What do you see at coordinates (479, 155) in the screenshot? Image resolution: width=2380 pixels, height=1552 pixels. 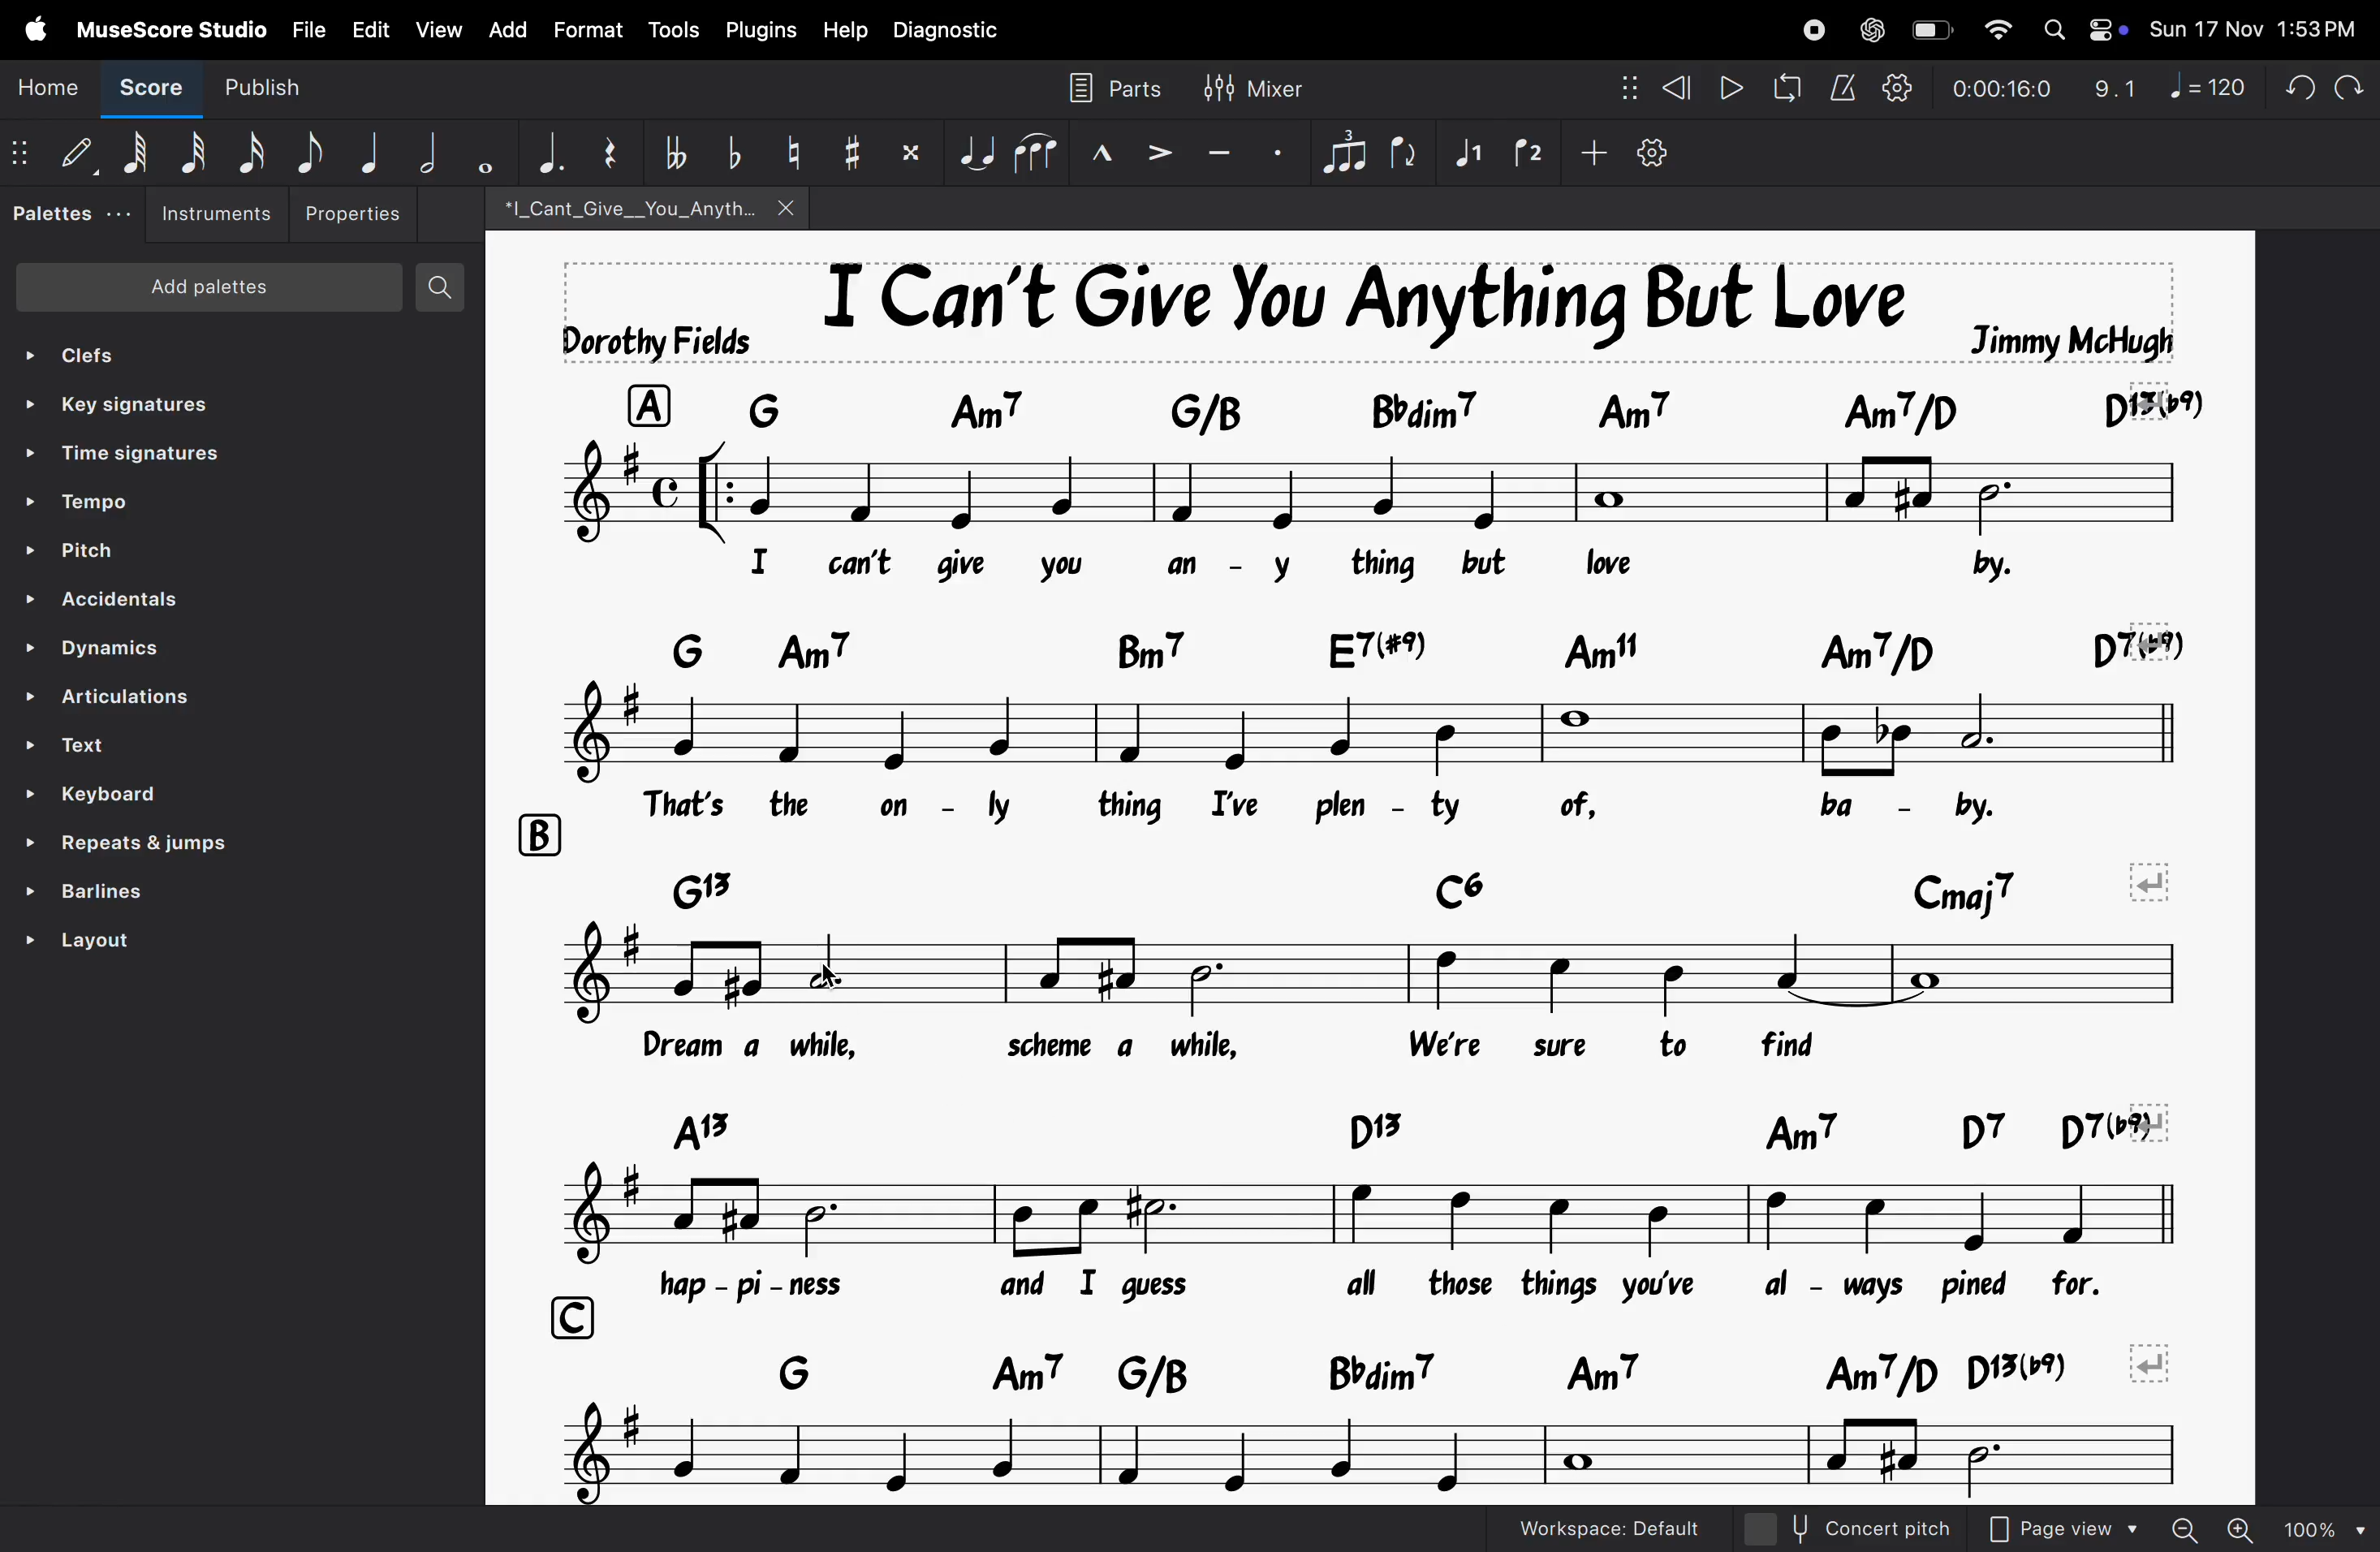 I see `whole note` at bounding box center [479, 155].